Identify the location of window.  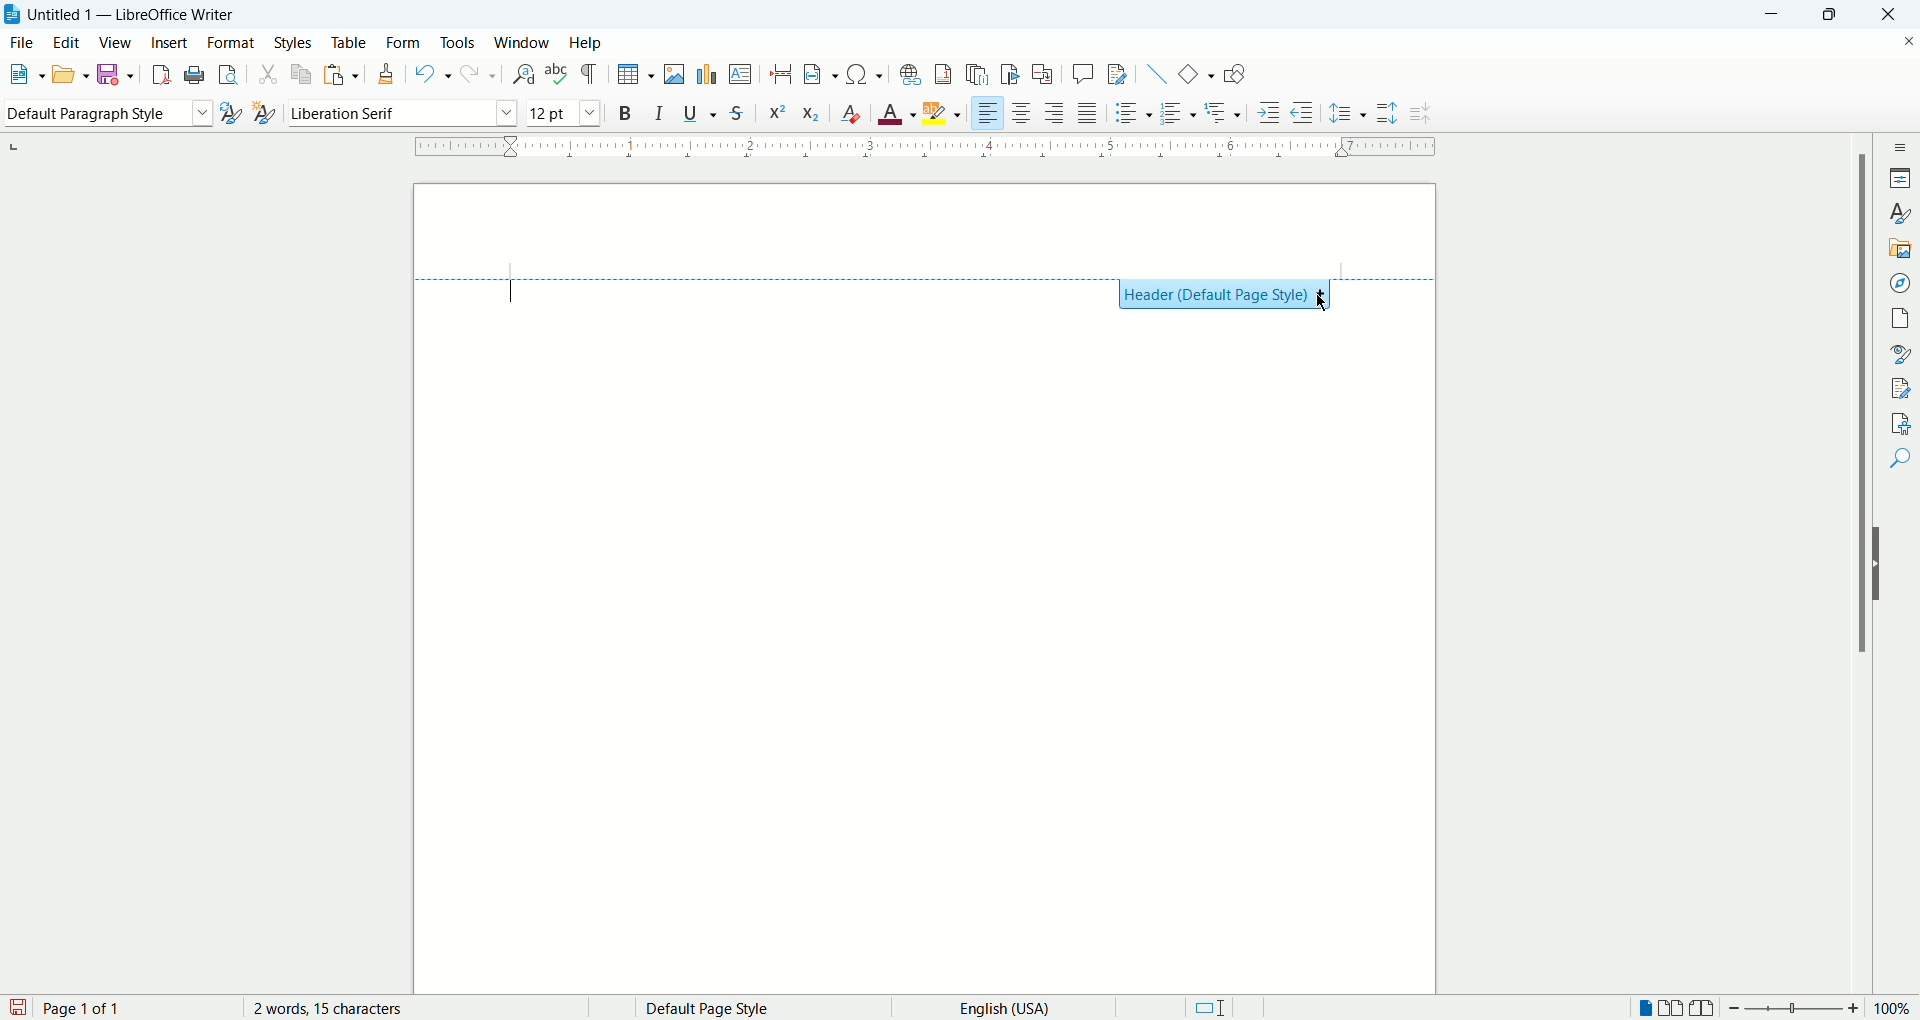
(524, 42).